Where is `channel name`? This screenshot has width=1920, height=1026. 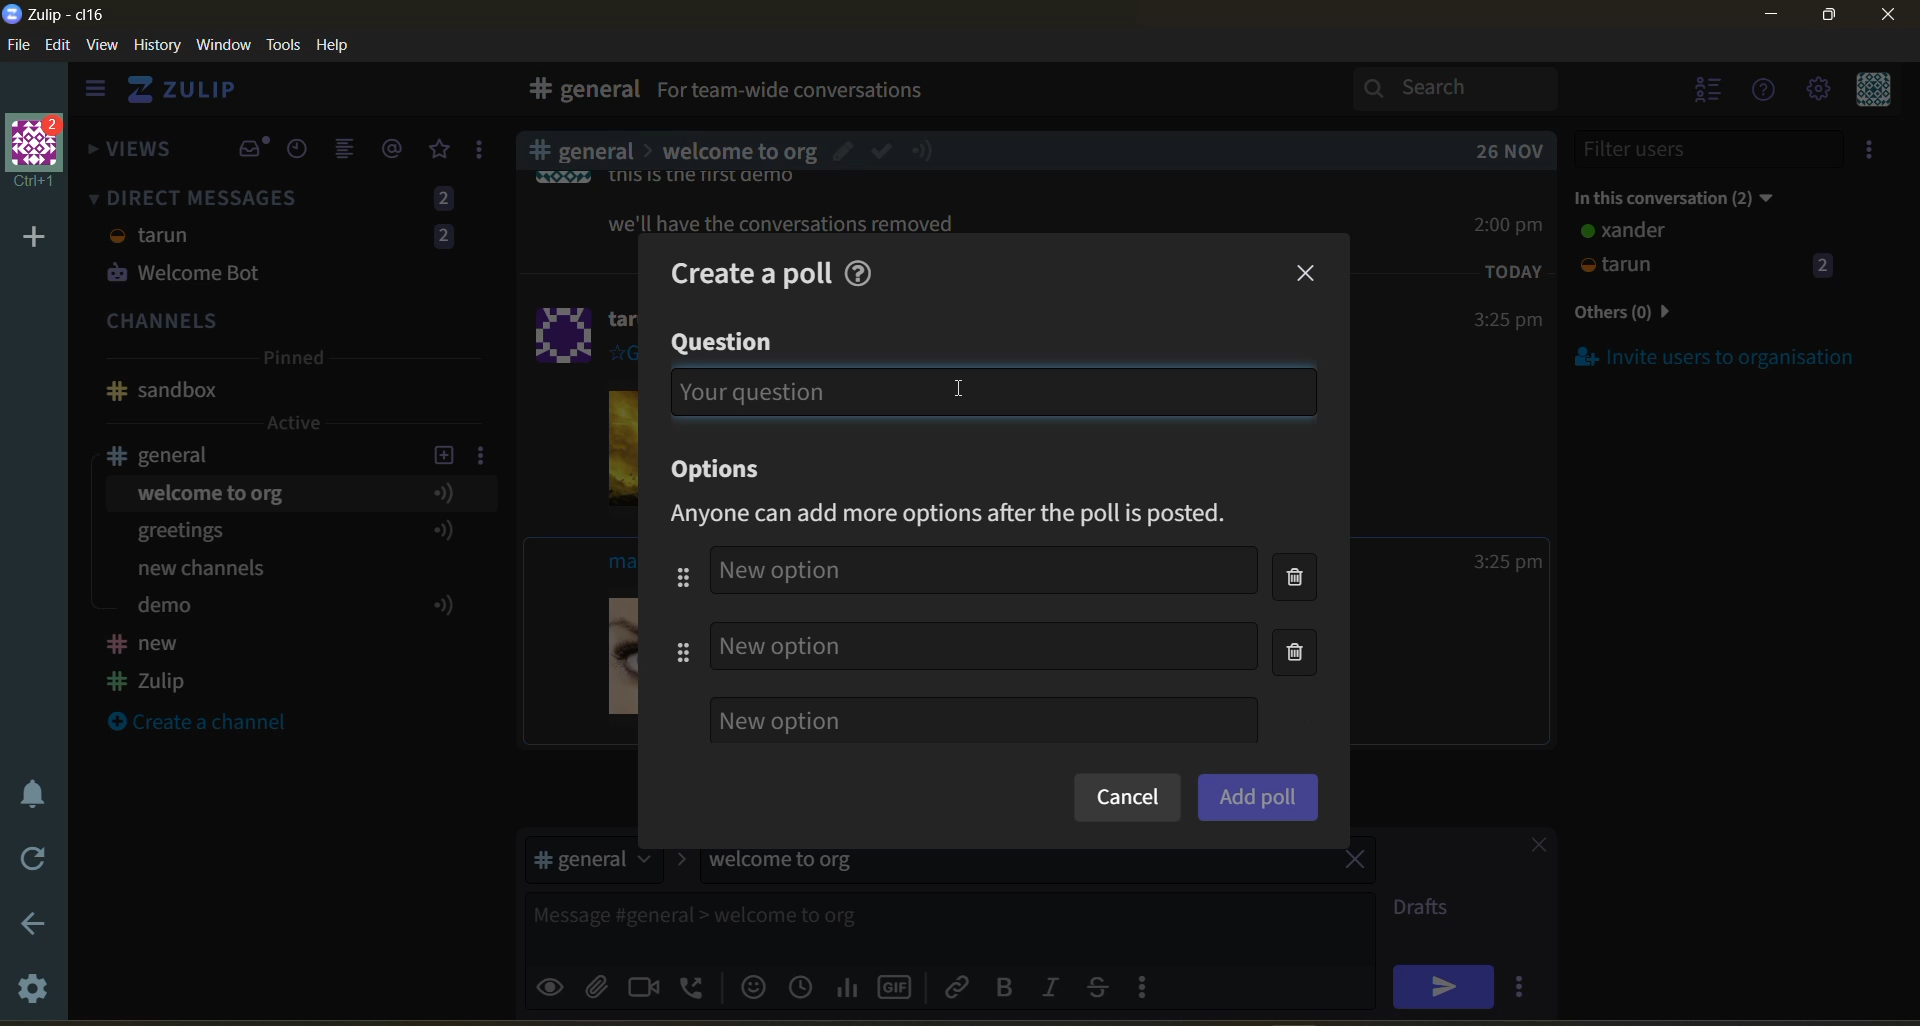 channel name is located at coordinates (173, 455).